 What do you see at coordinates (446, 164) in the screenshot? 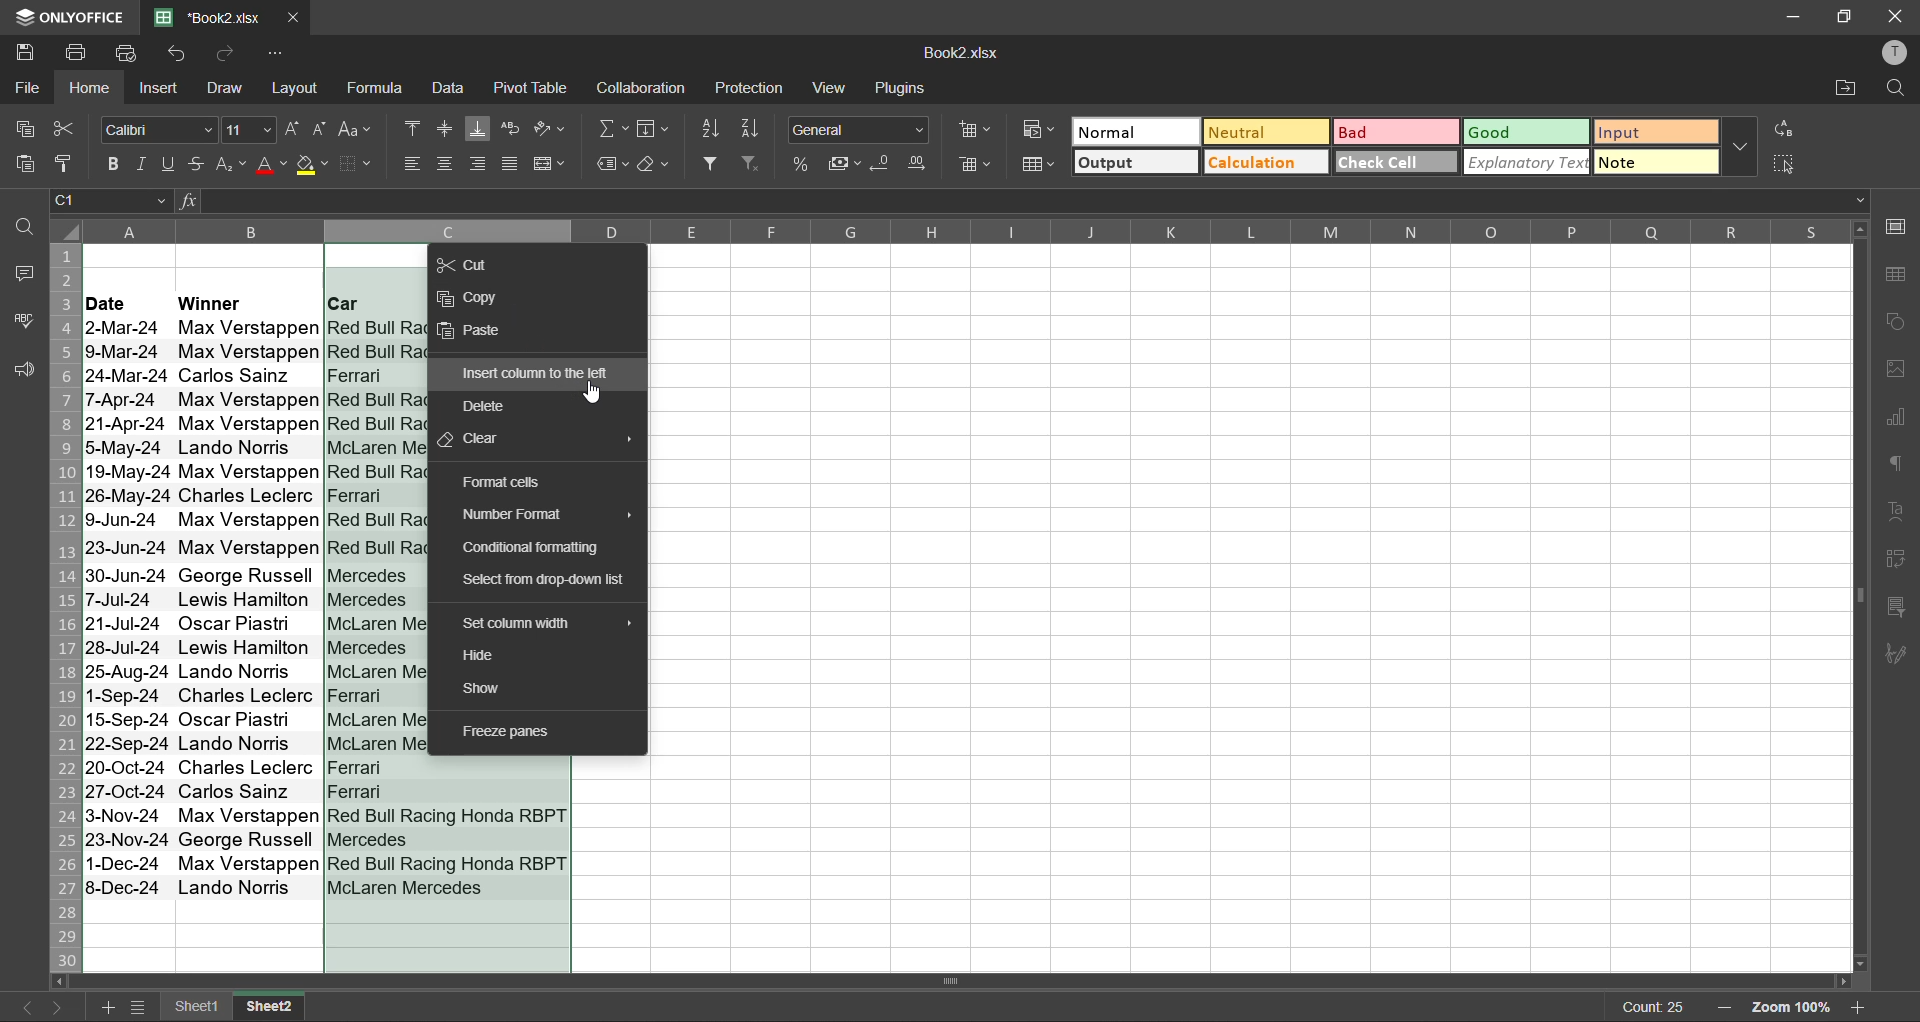
I see `align center` at bounding box center [446, 164].